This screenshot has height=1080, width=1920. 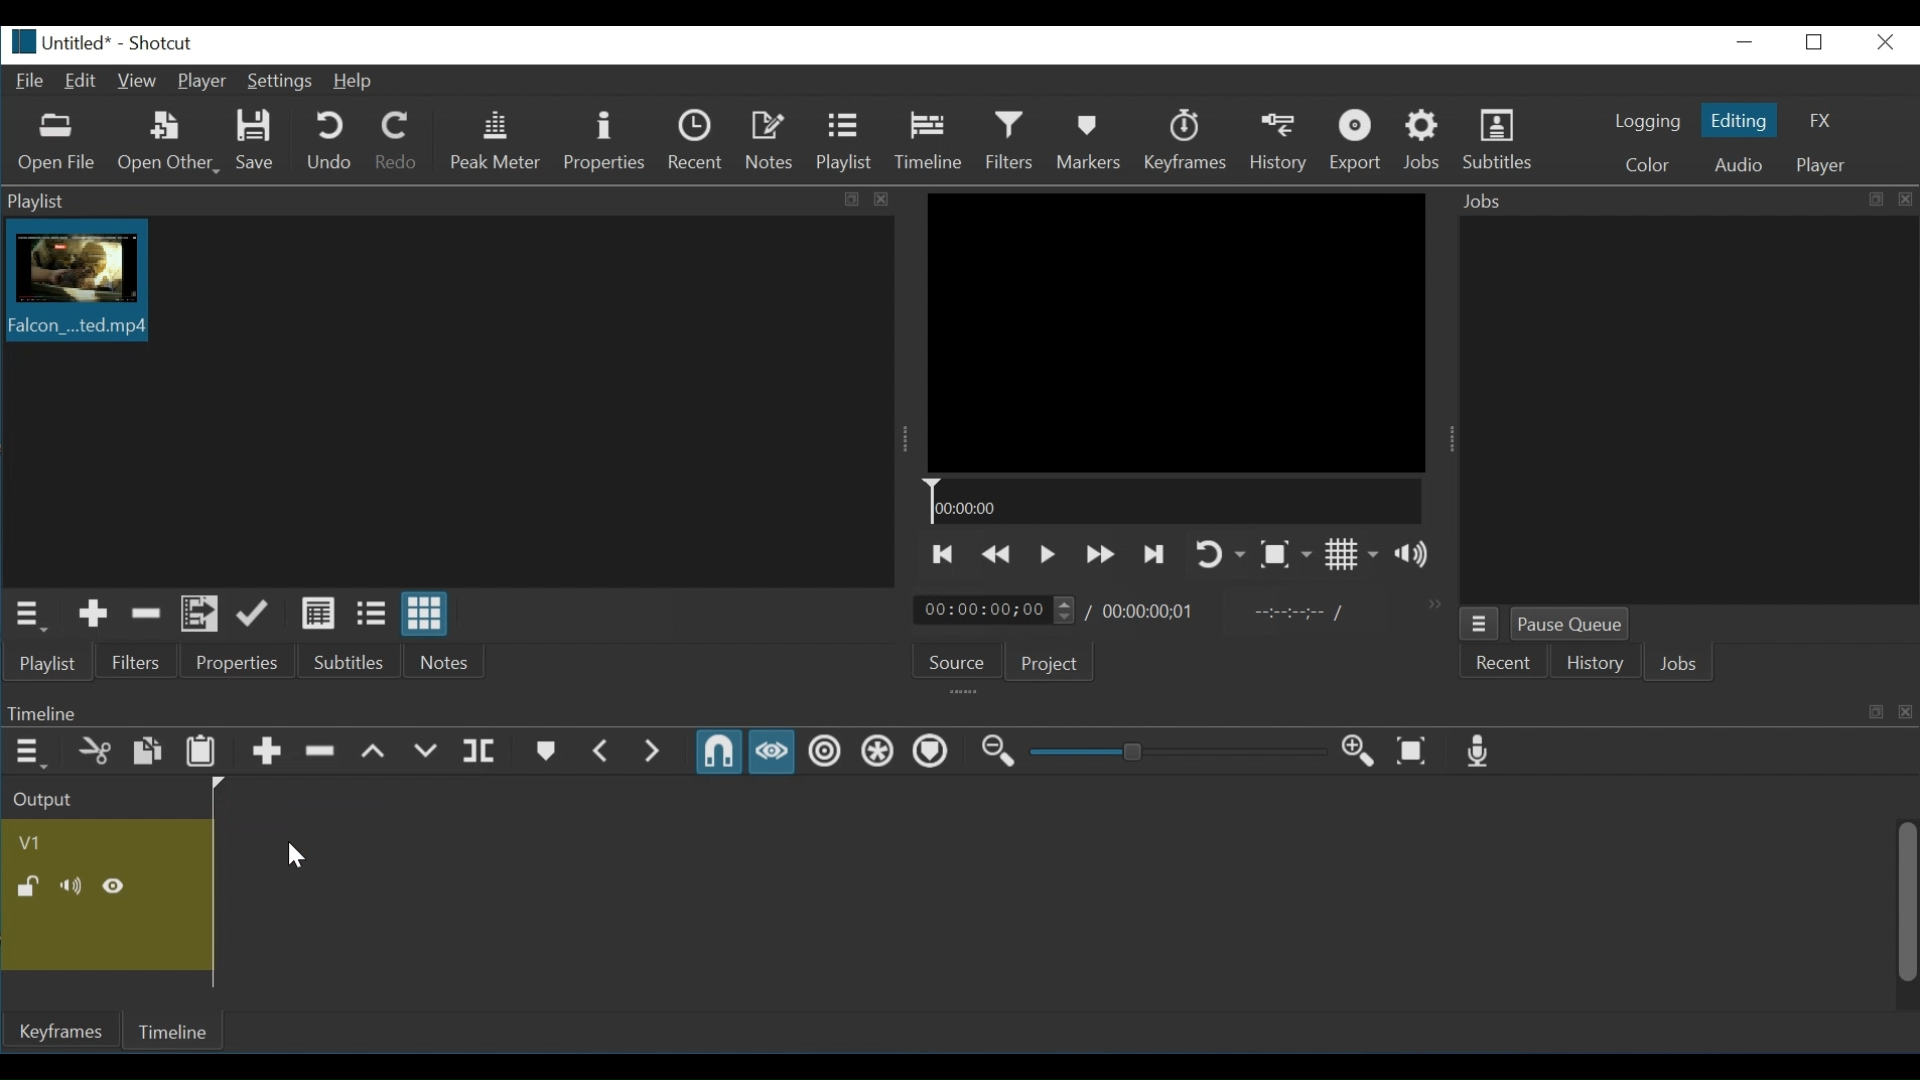 What do you see at coordinates (1285, 555) in the screenshot?
I see `Toggle zoom` at bounding box center [1285, 555].